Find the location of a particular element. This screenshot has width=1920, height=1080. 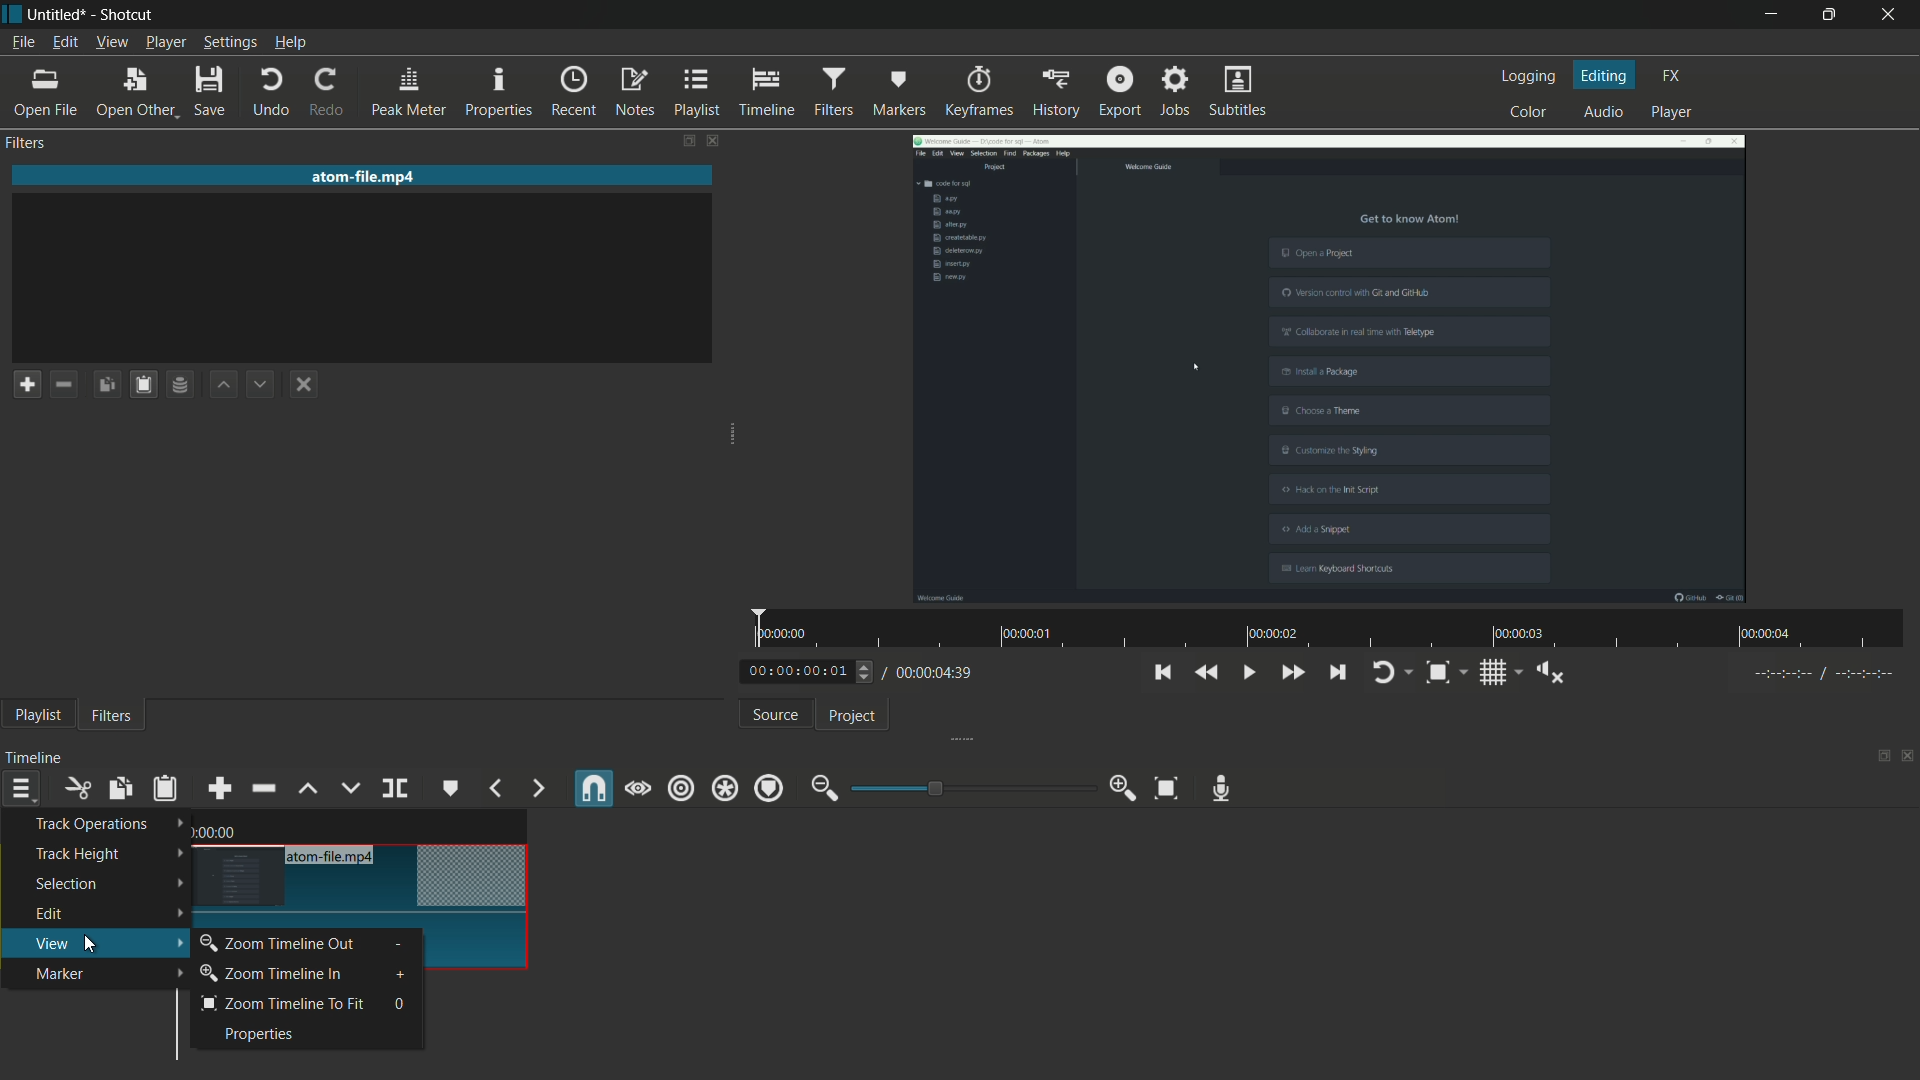

total time is located at coordinates (934, 672).